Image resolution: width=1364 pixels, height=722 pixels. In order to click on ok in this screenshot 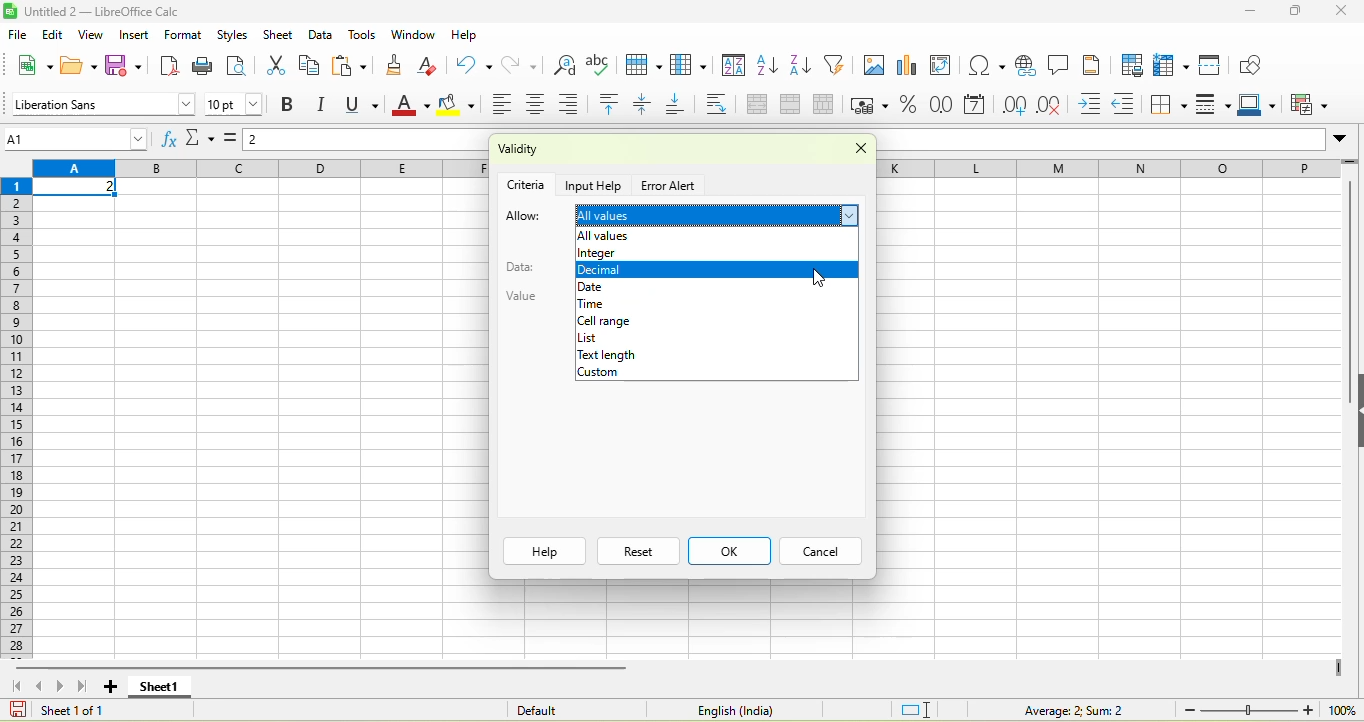, I will do `click(729, 551)`.